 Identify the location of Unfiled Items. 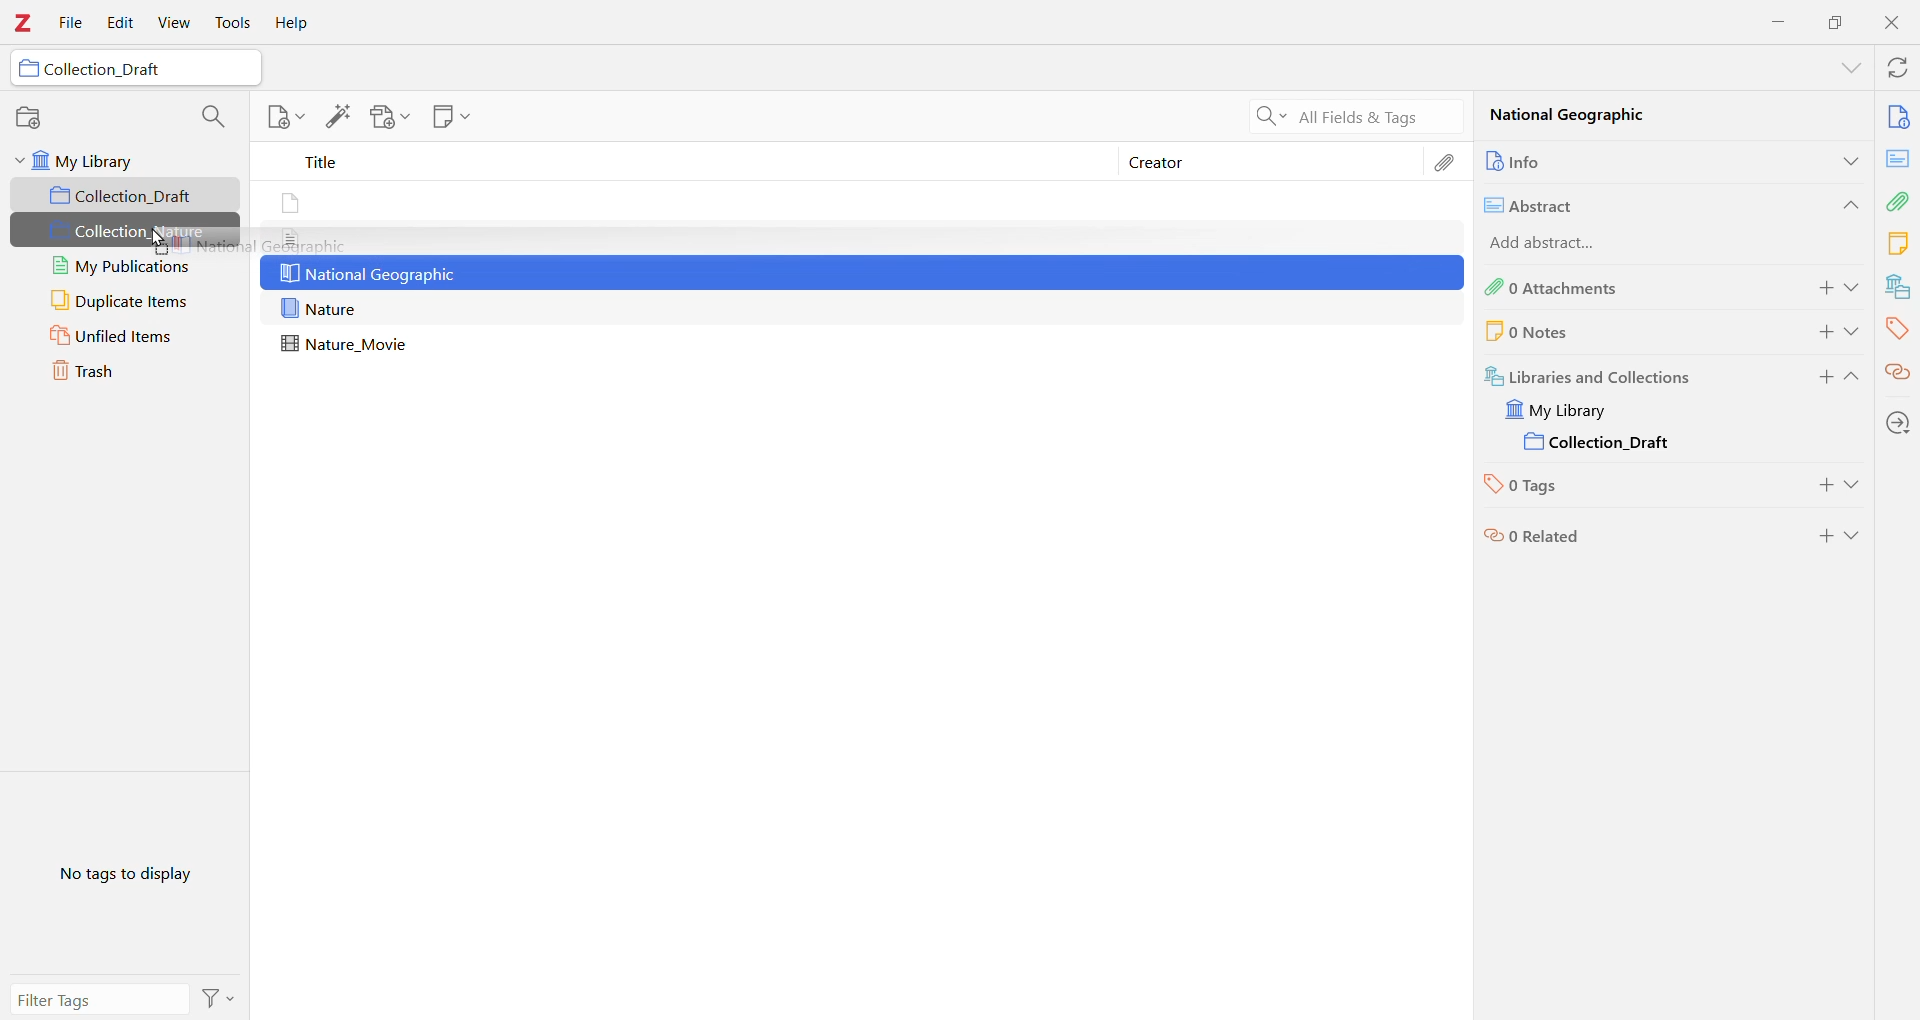
(127, 337).